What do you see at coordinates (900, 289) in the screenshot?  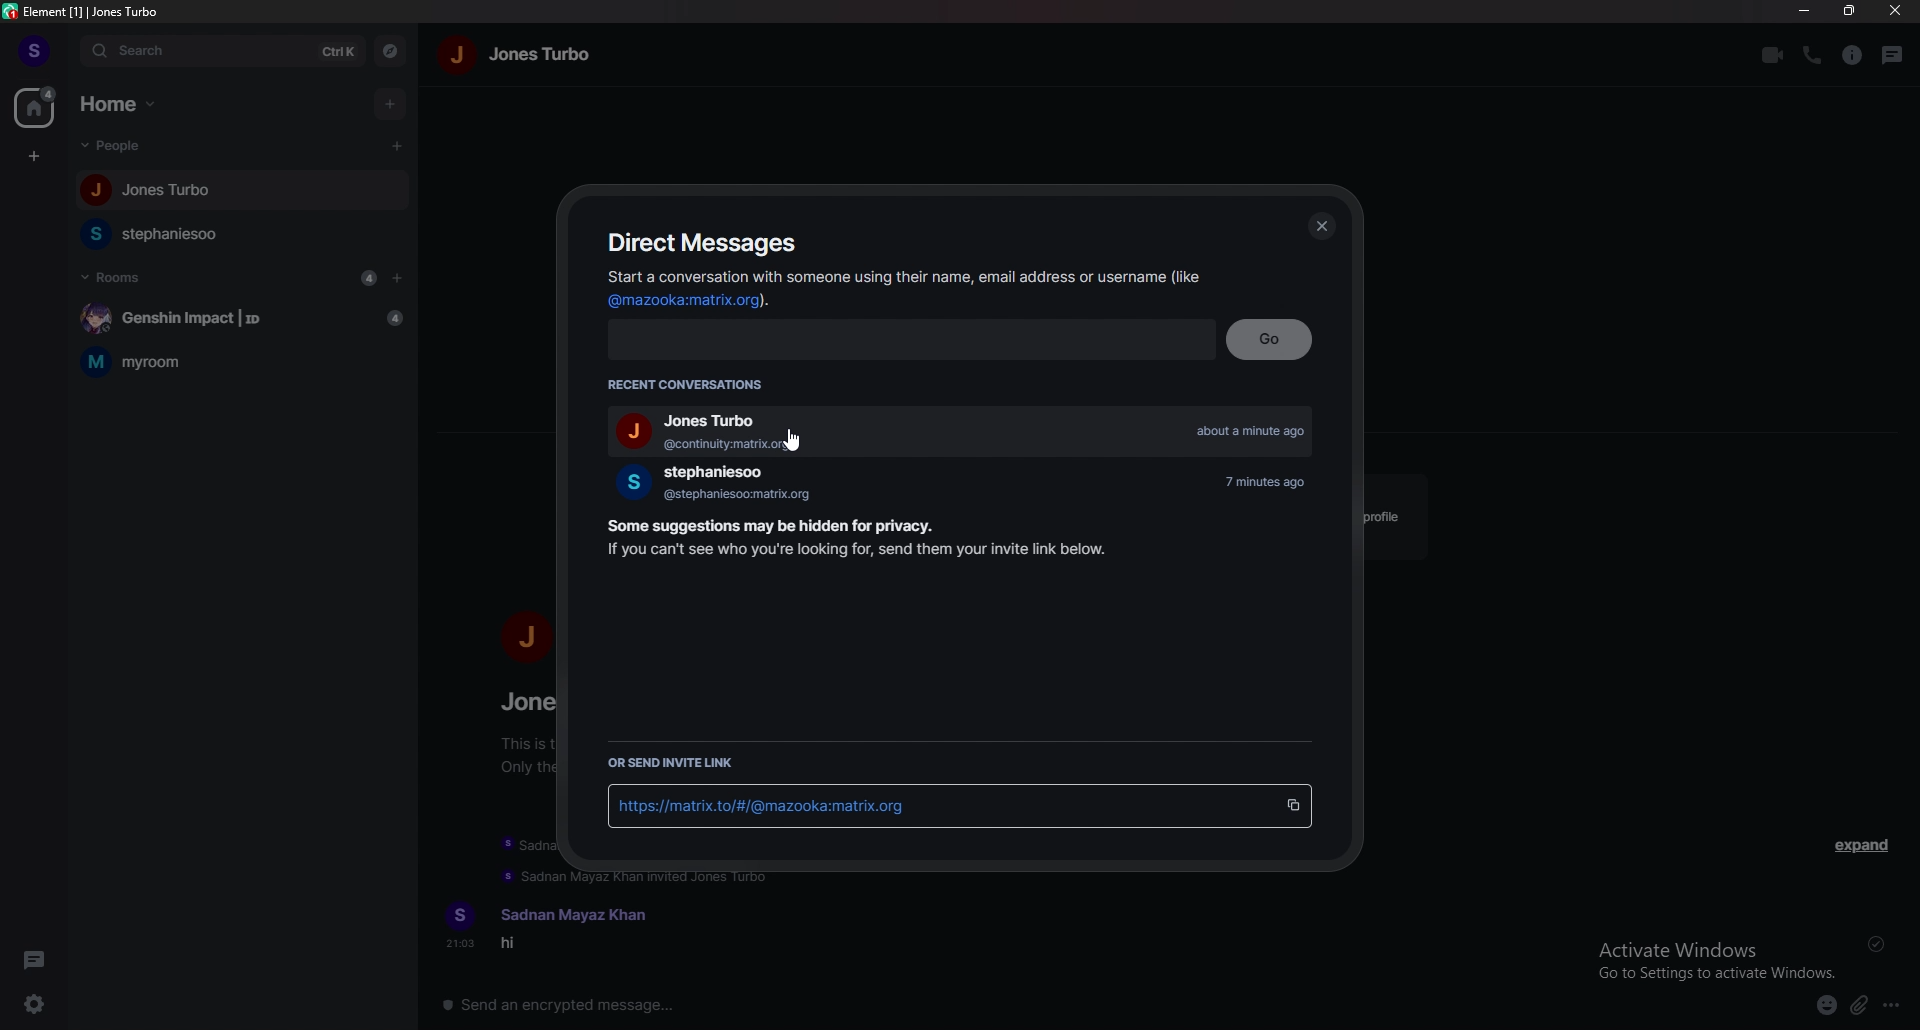 I see `Start a conversation with someone using their name, email address or username (like @mazooka:matrix.org).` at bounding box center [900, 289].